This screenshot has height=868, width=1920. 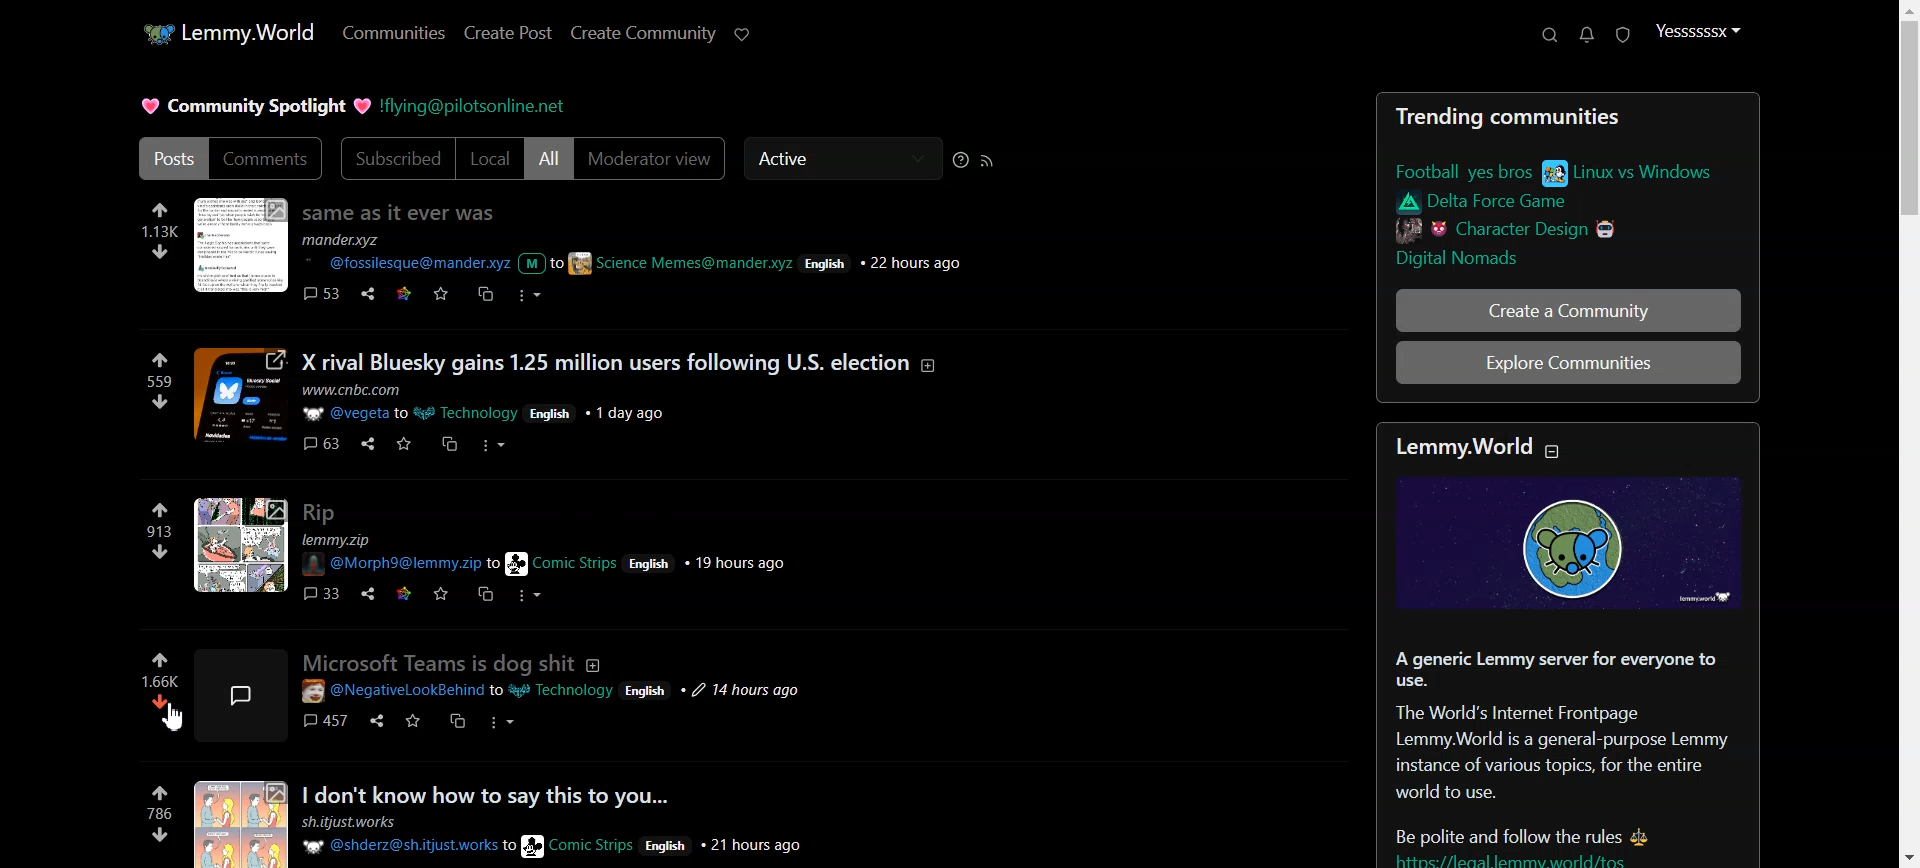 What do you see at coordinates (413, 721) in the screenshot?
I see `Save` at bounding box center [413, 721].